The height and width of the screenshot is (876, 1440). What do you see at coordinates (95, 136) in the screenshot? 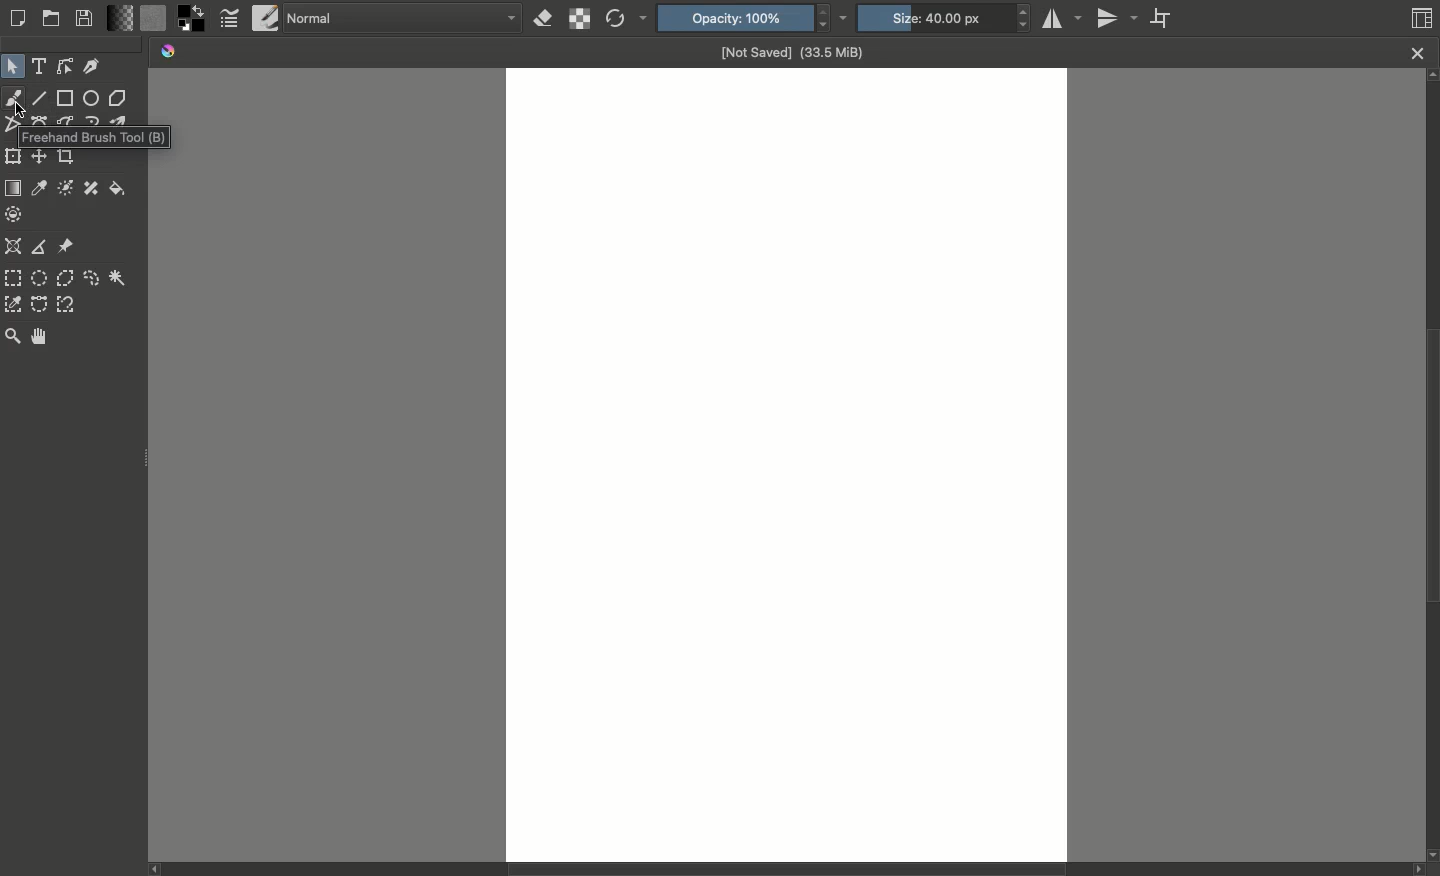
I see `Freehand Brush Tool (B)` at bounding box center [95, 136].